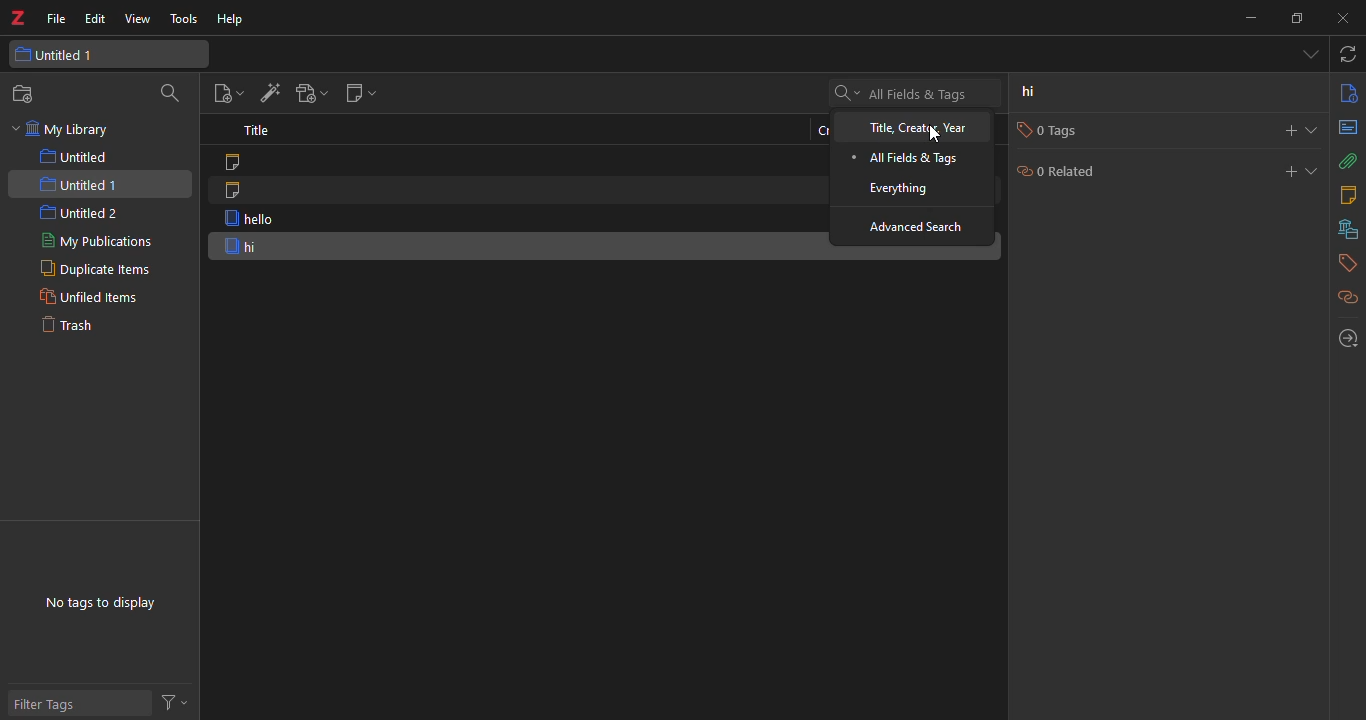 This screenshot has height=720, width=1366. I want to click on cursor, so click(937, 134).